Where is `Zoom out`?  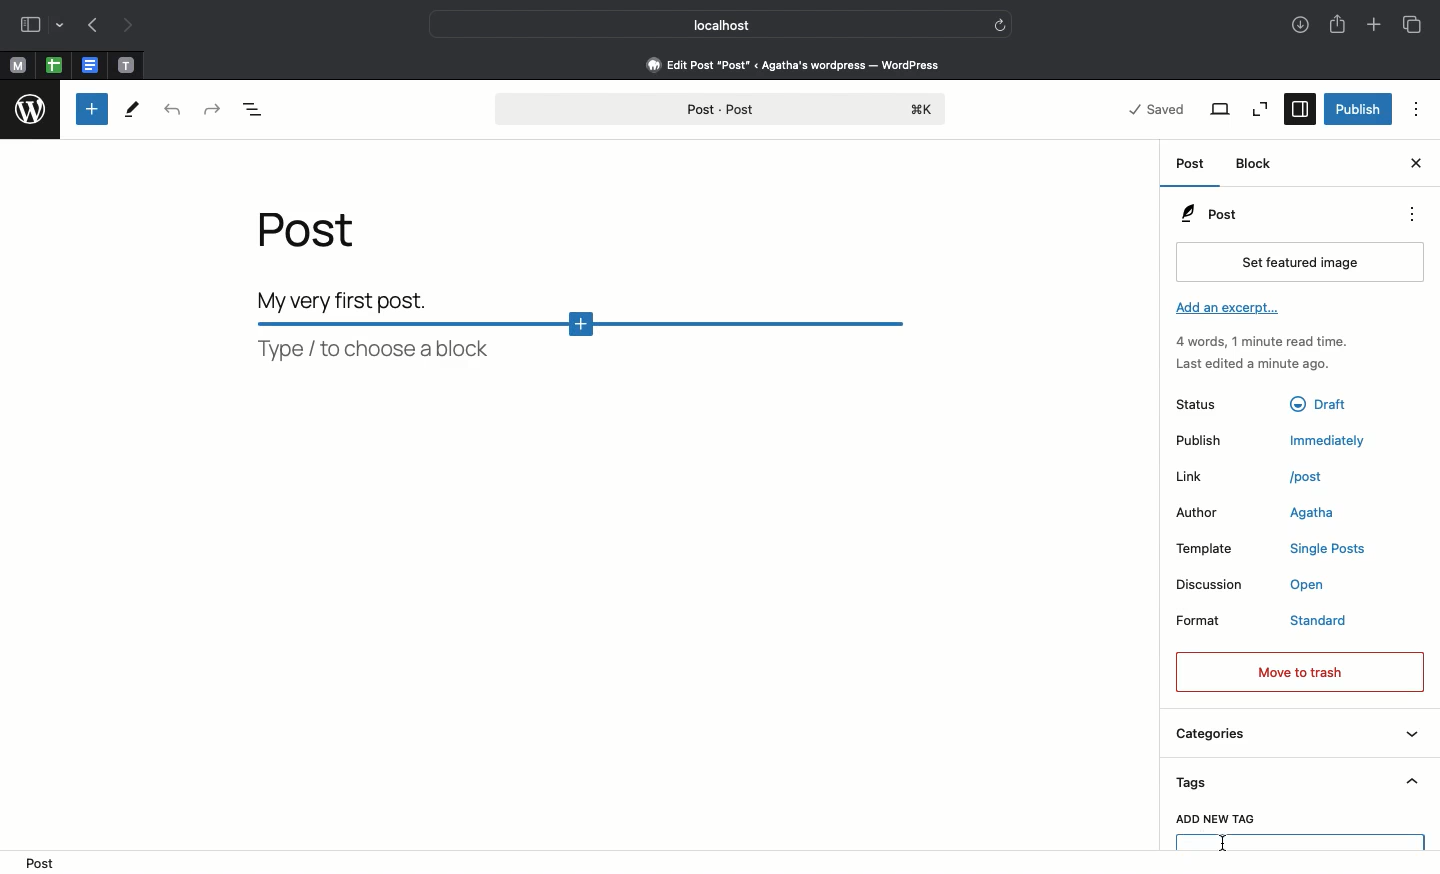 Zoom out is located at coordinates (1260, 108).